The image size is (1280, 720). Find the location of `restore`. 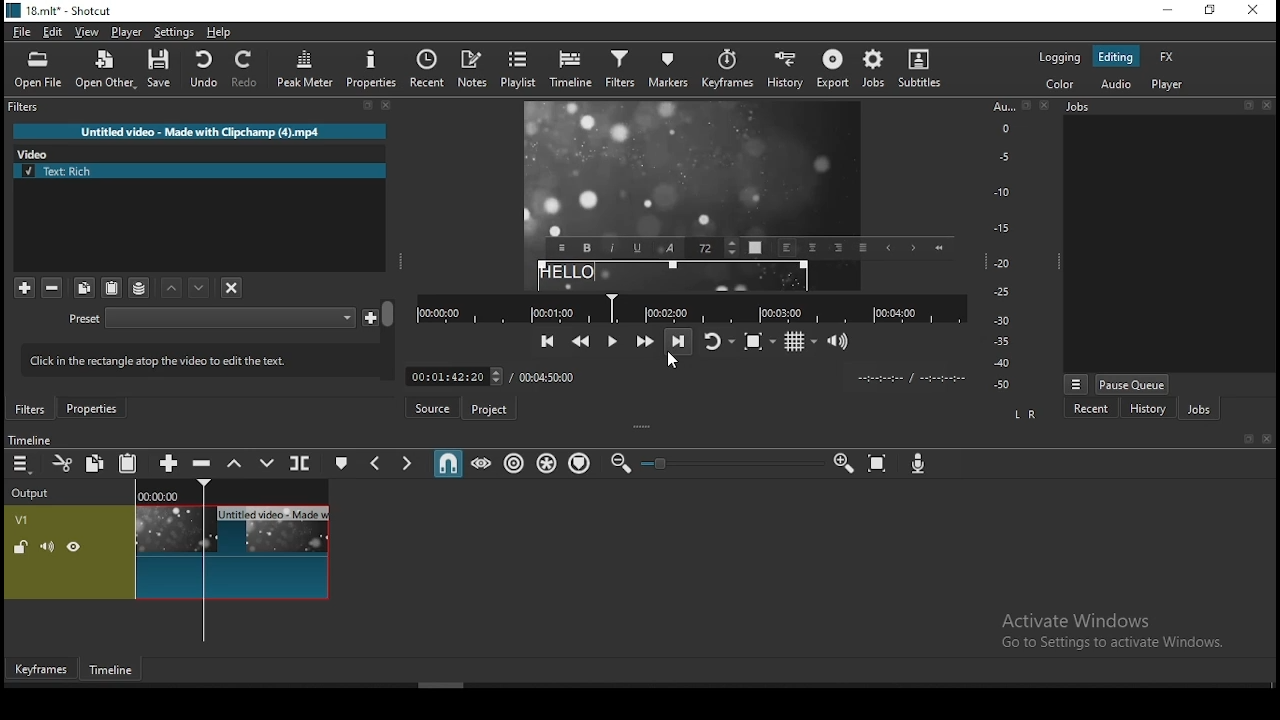

restore is located at coordinates (1212, 9).